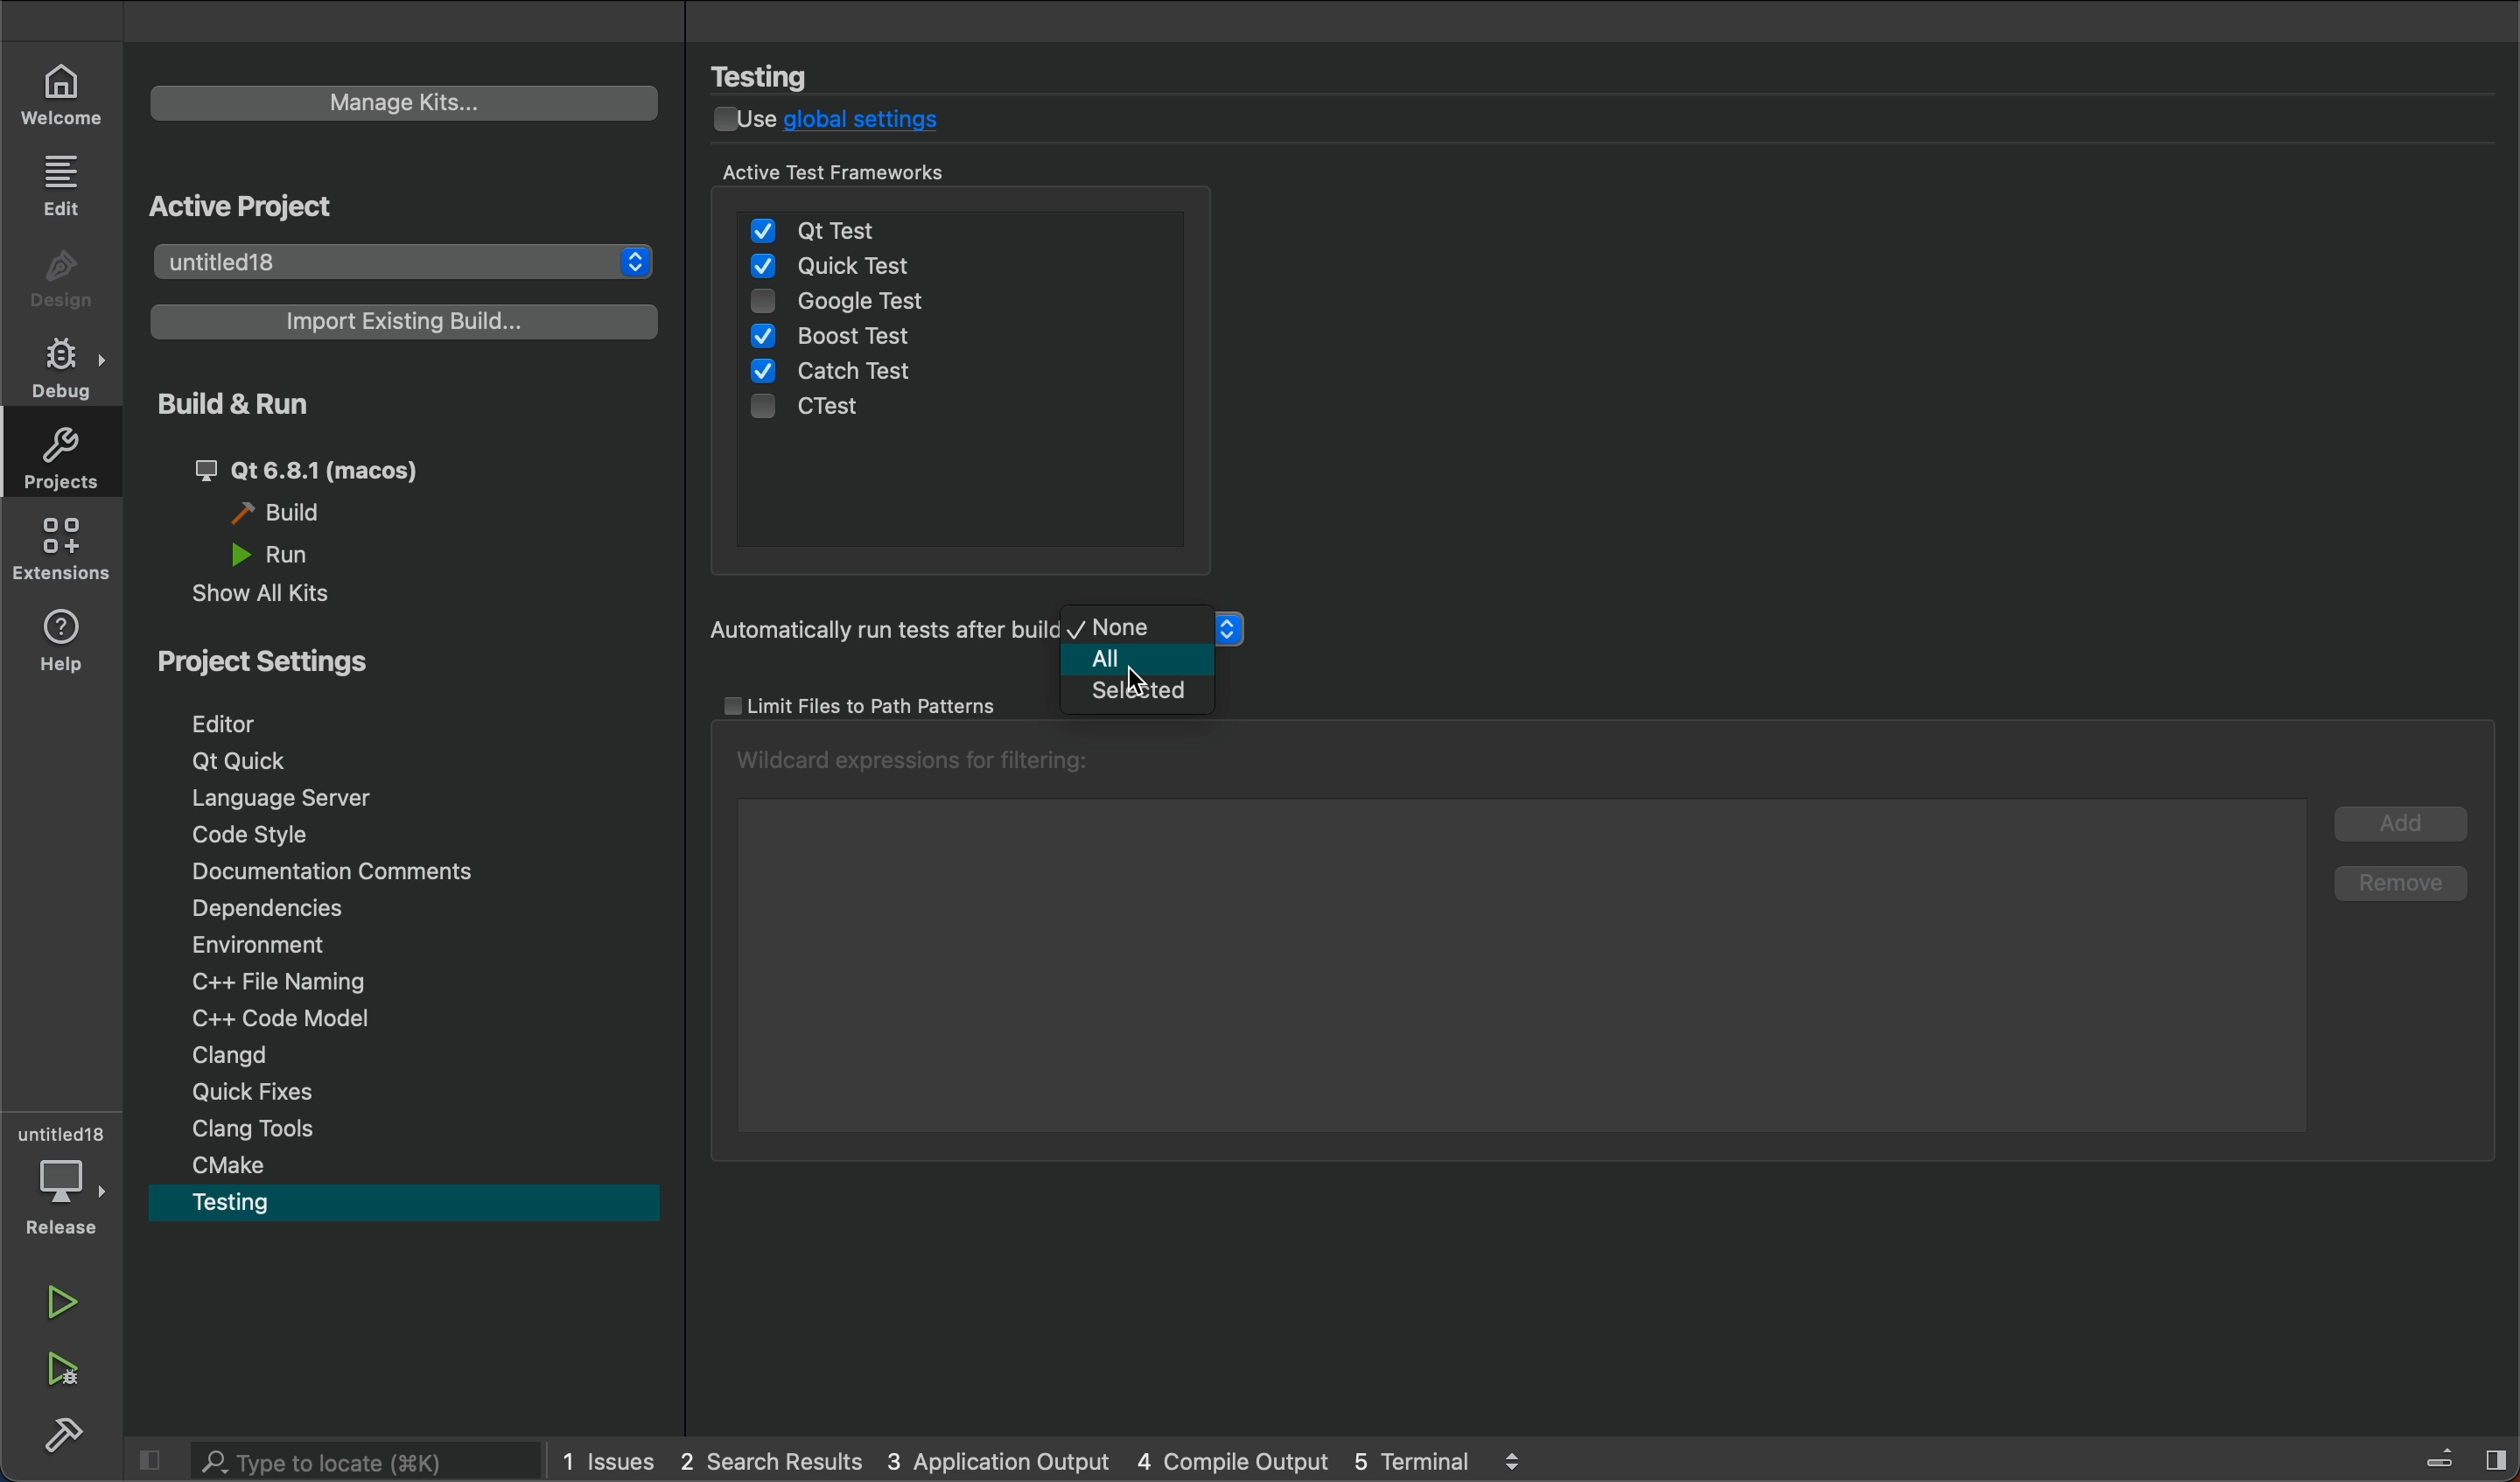 Image resolution: width=2520 pixels, height=1482 pixels. Describe the element at coordinates (64, 1297) in the screenshot. I see `run` at that location.